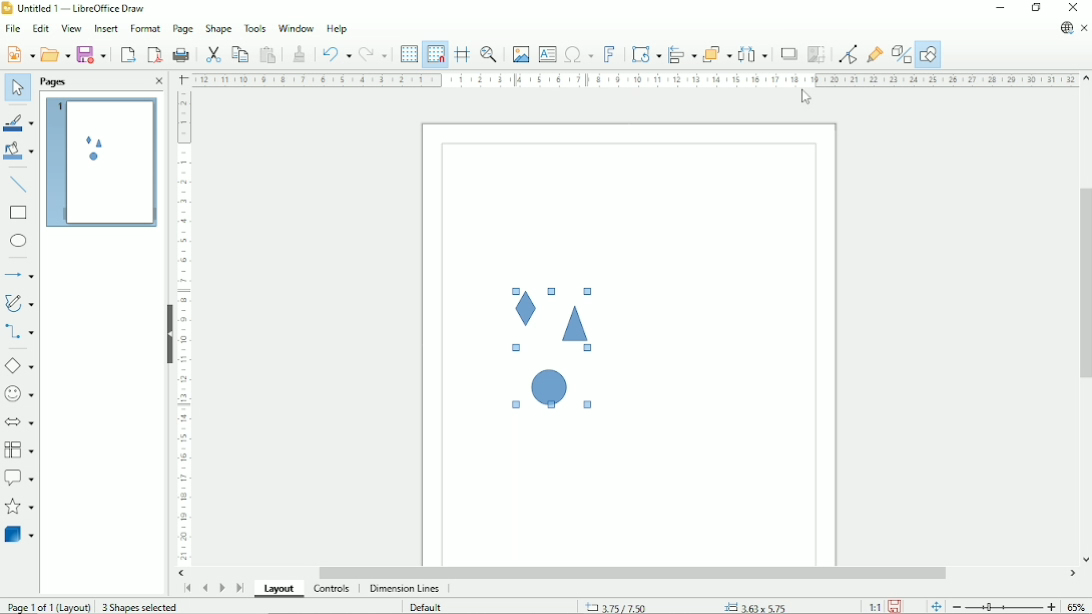 The image size is (1092, 614). I want to click on Vertical scroll button, so click(1085, 560).